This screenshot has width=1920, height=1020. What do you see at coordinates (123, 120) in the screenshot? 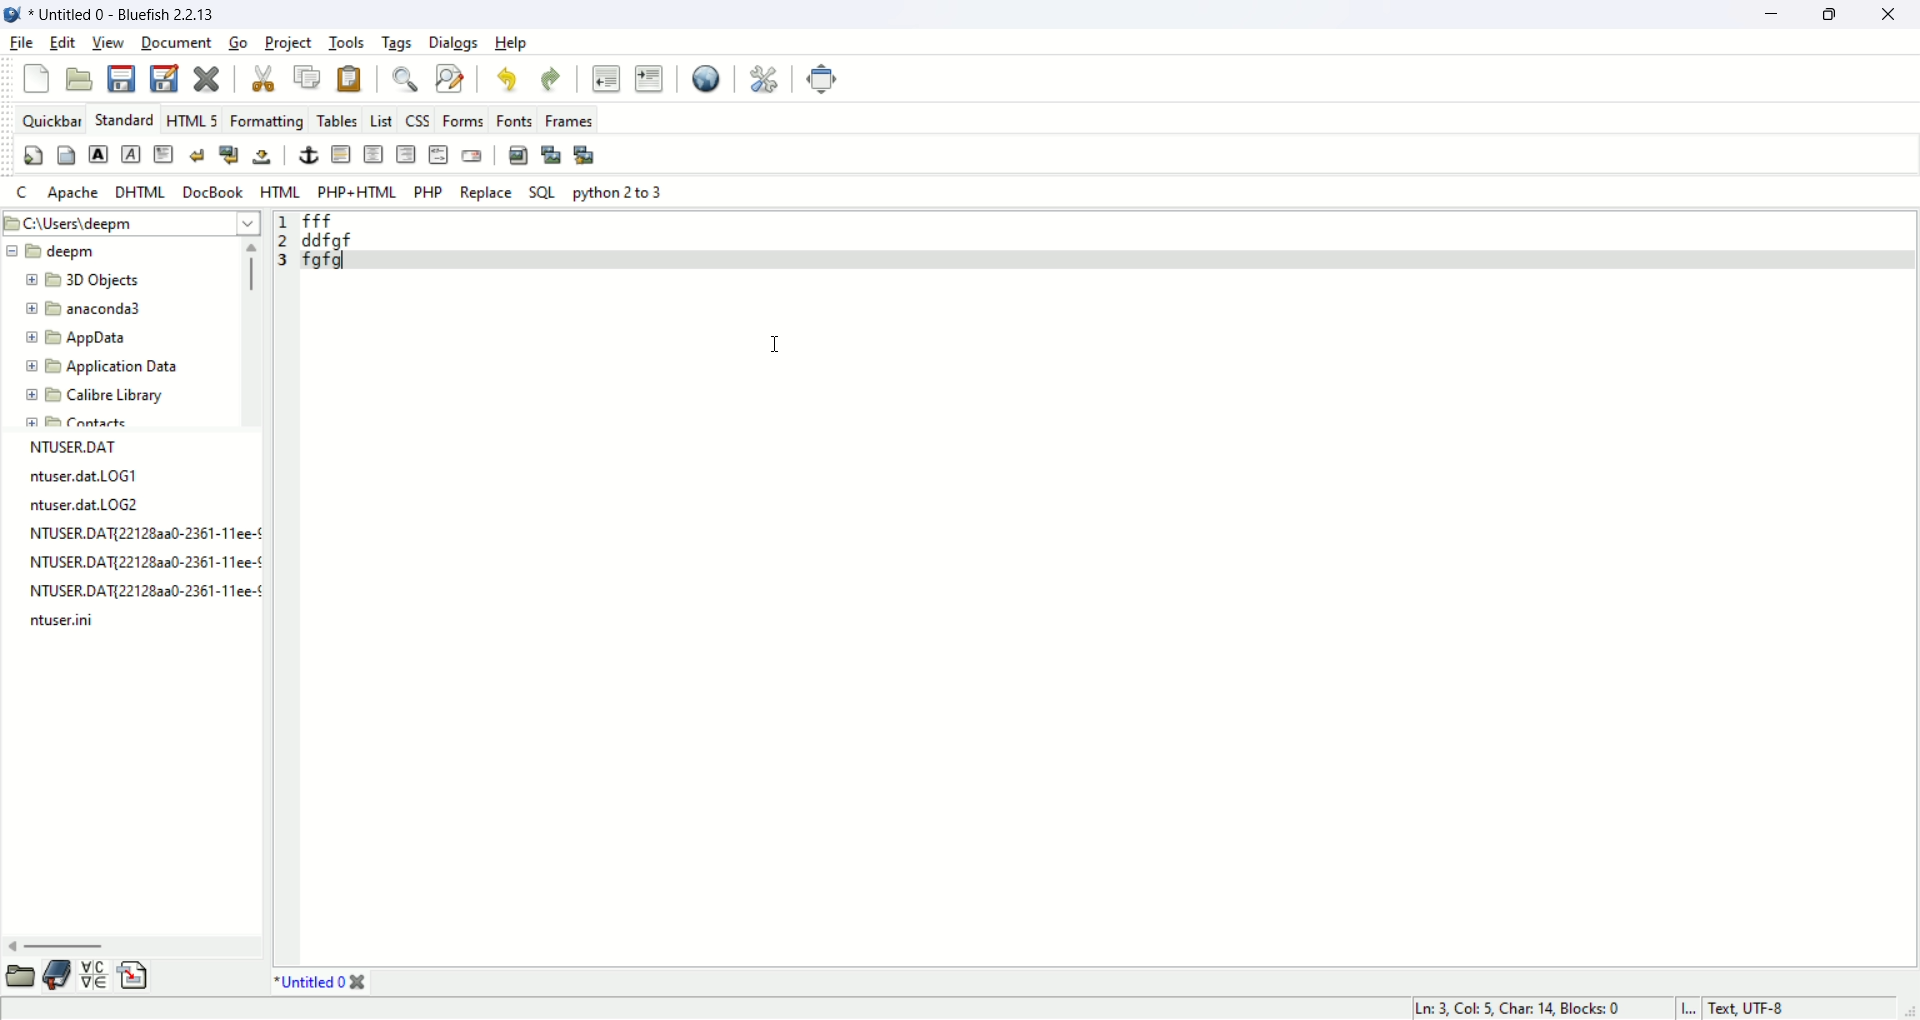
I see `Standard` at bounding box center [123, 120].